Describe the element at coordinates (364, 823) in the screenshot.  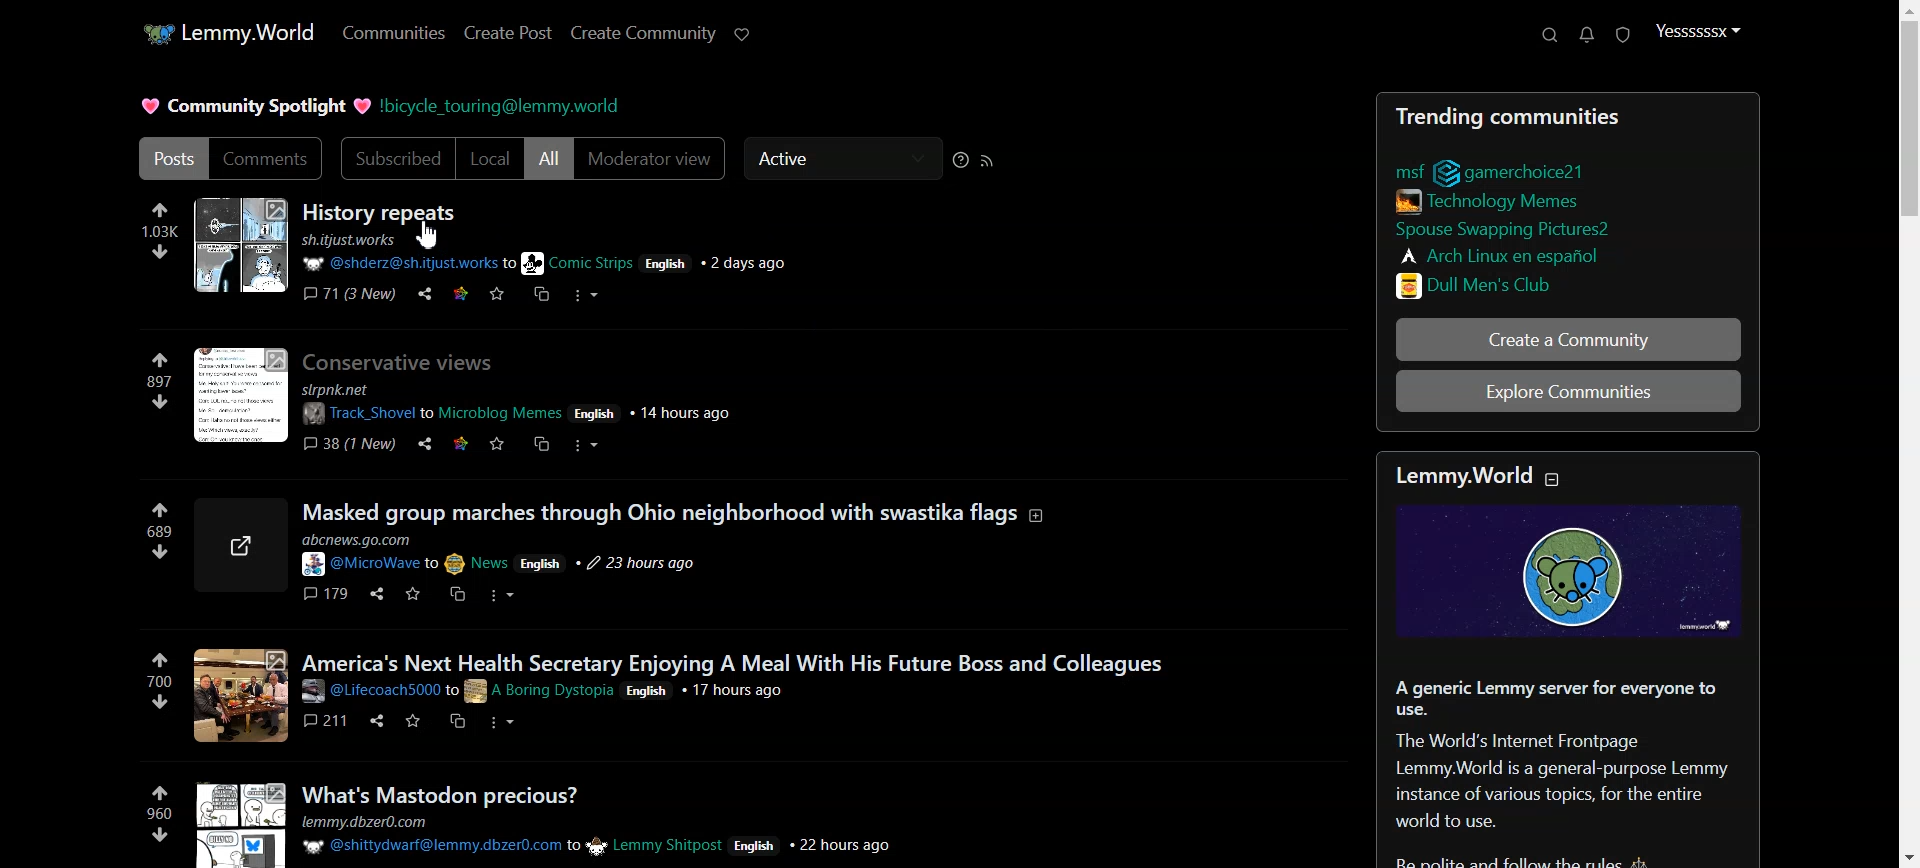
I see `lemmy.dbzer0.com` at that location.